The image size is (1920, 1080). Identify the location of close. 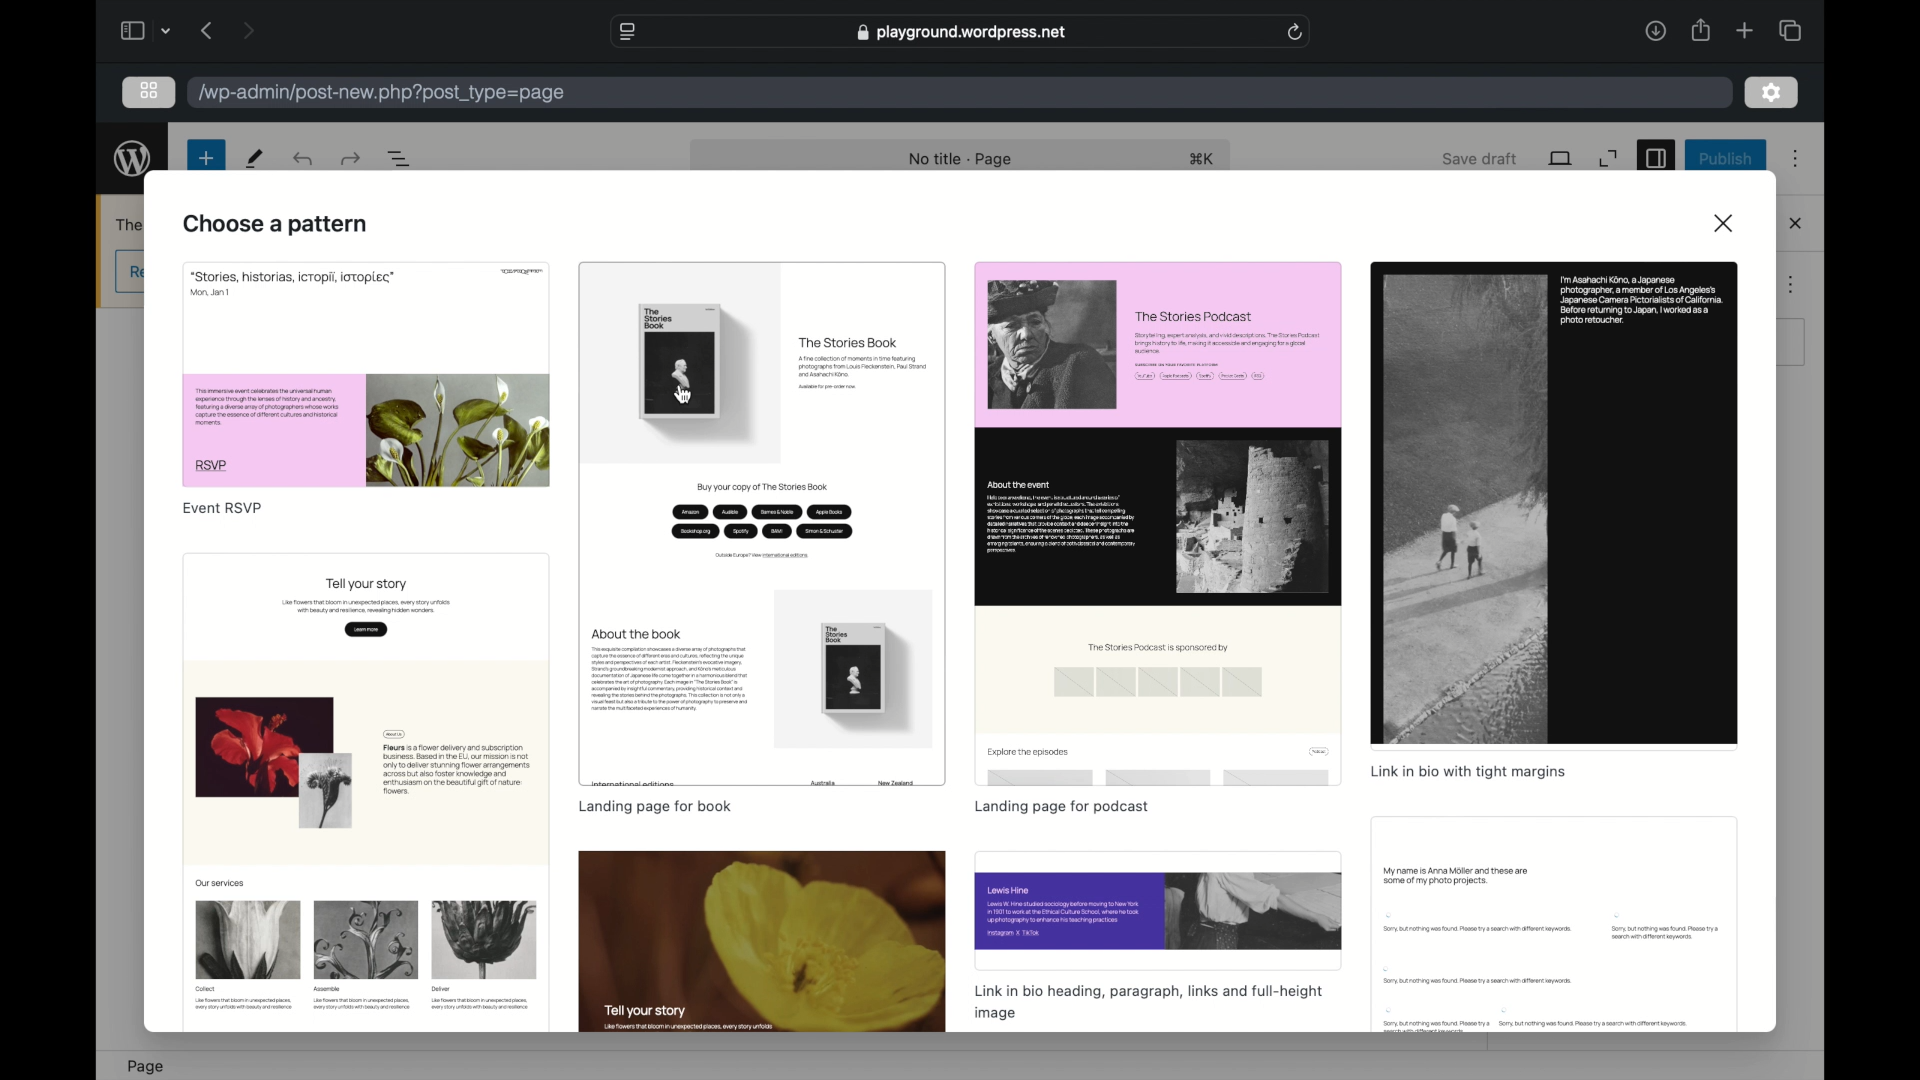
(1796, 222).